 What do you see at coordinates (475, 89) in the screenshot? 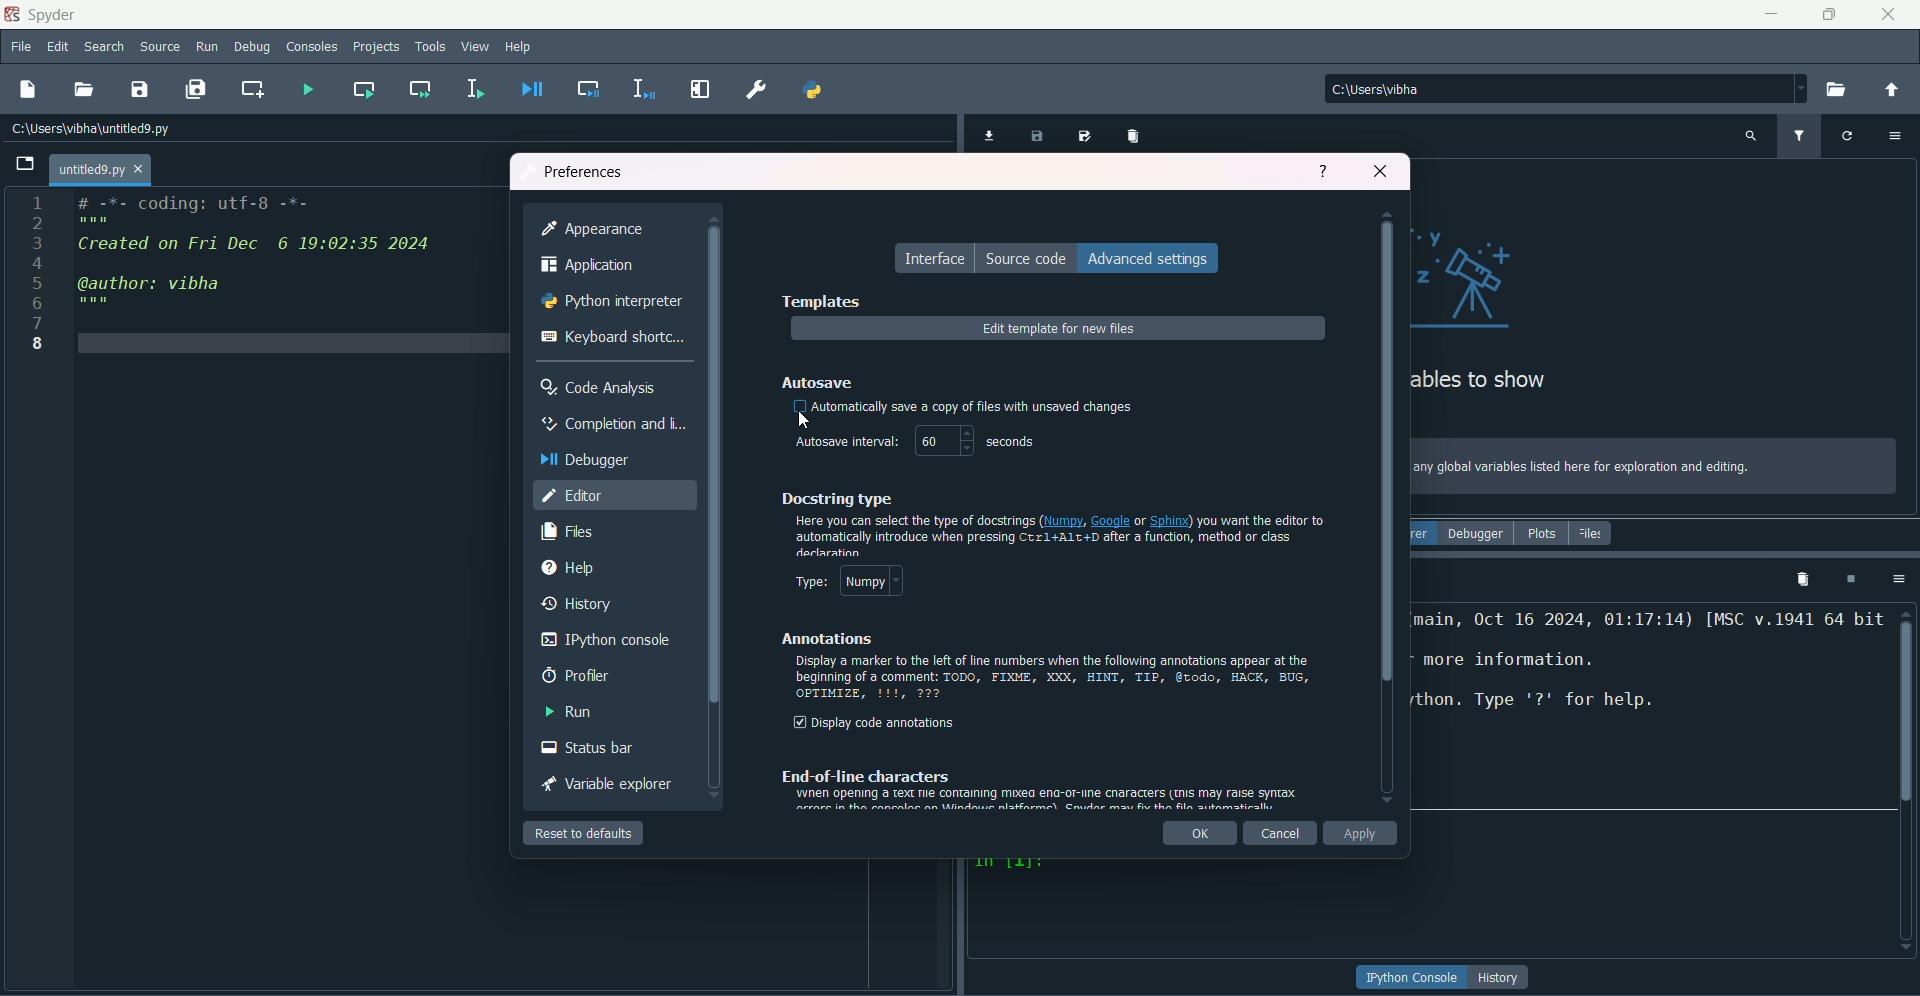
I see `run selection` at bounding box center [475, 89].